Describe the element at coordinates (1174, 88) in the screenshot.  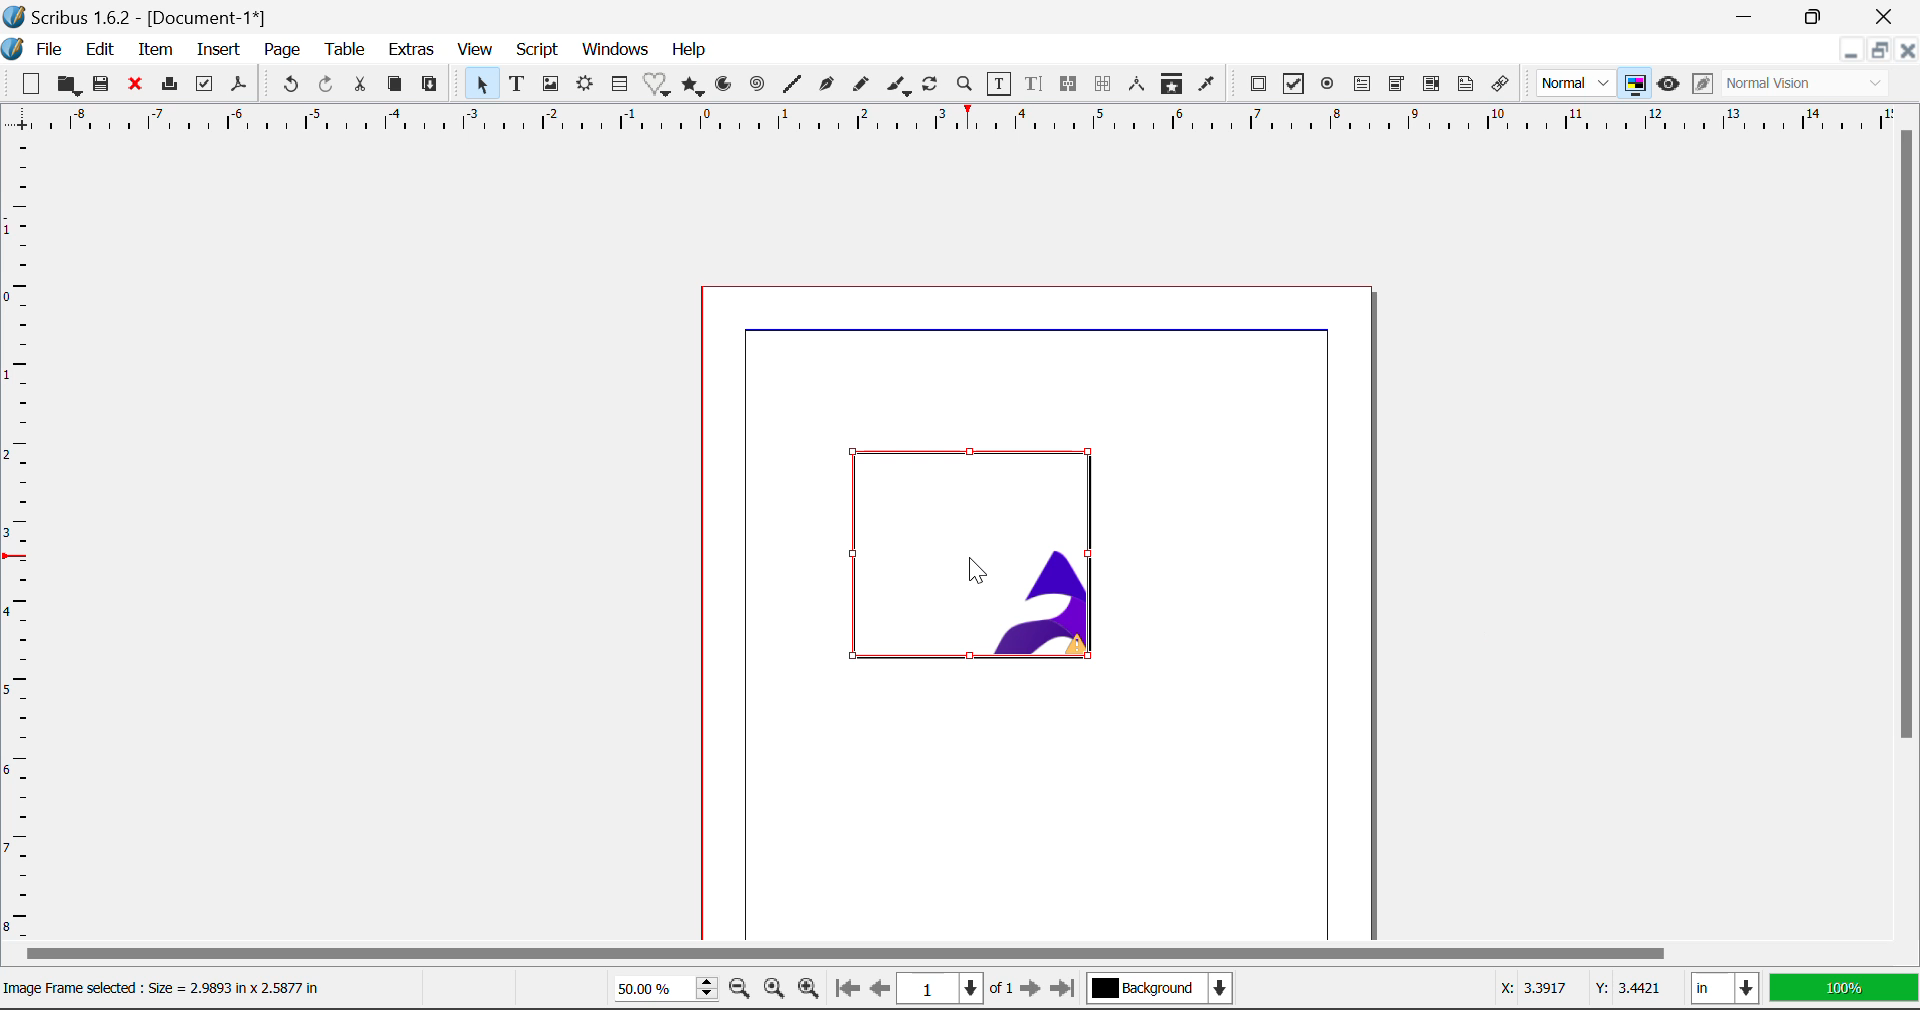
I see `Copy Item Properties` at that location.